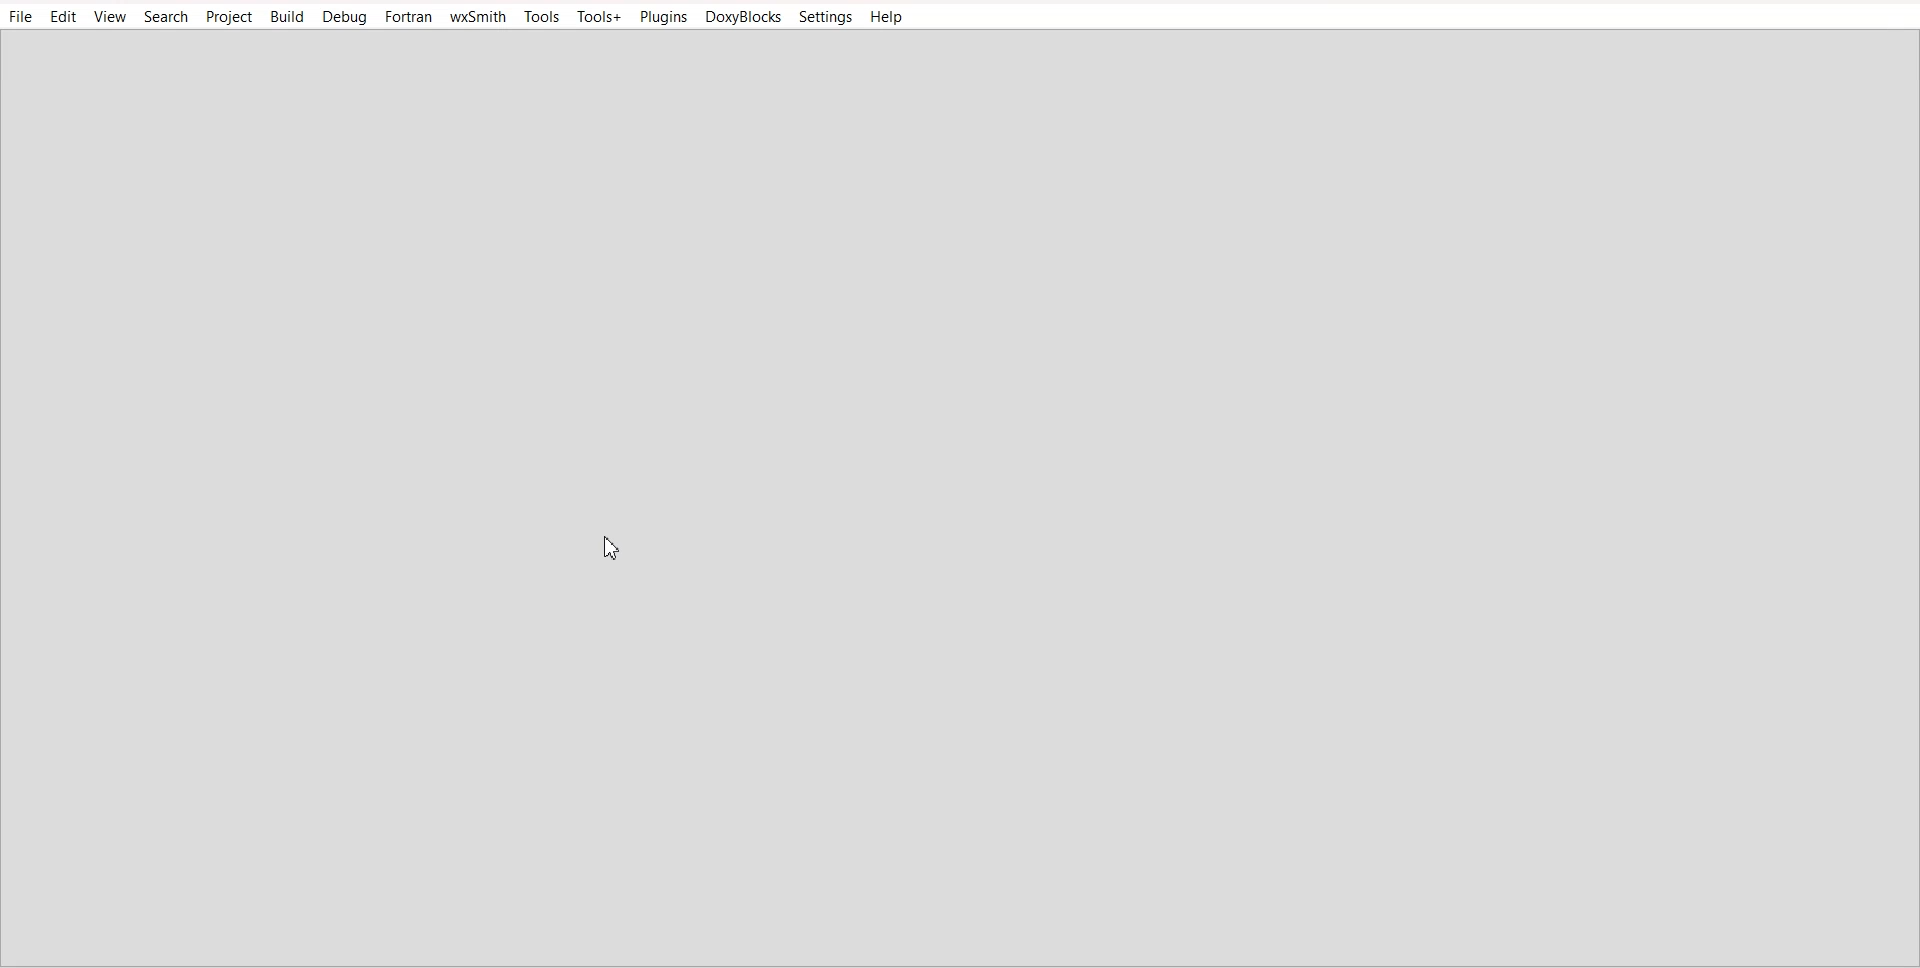 The width and height of the screenshot is (1920, 968). What do you see at coordinates (229, 16) in the screenshot?
I see `Project` at bounding box center [229, 16].